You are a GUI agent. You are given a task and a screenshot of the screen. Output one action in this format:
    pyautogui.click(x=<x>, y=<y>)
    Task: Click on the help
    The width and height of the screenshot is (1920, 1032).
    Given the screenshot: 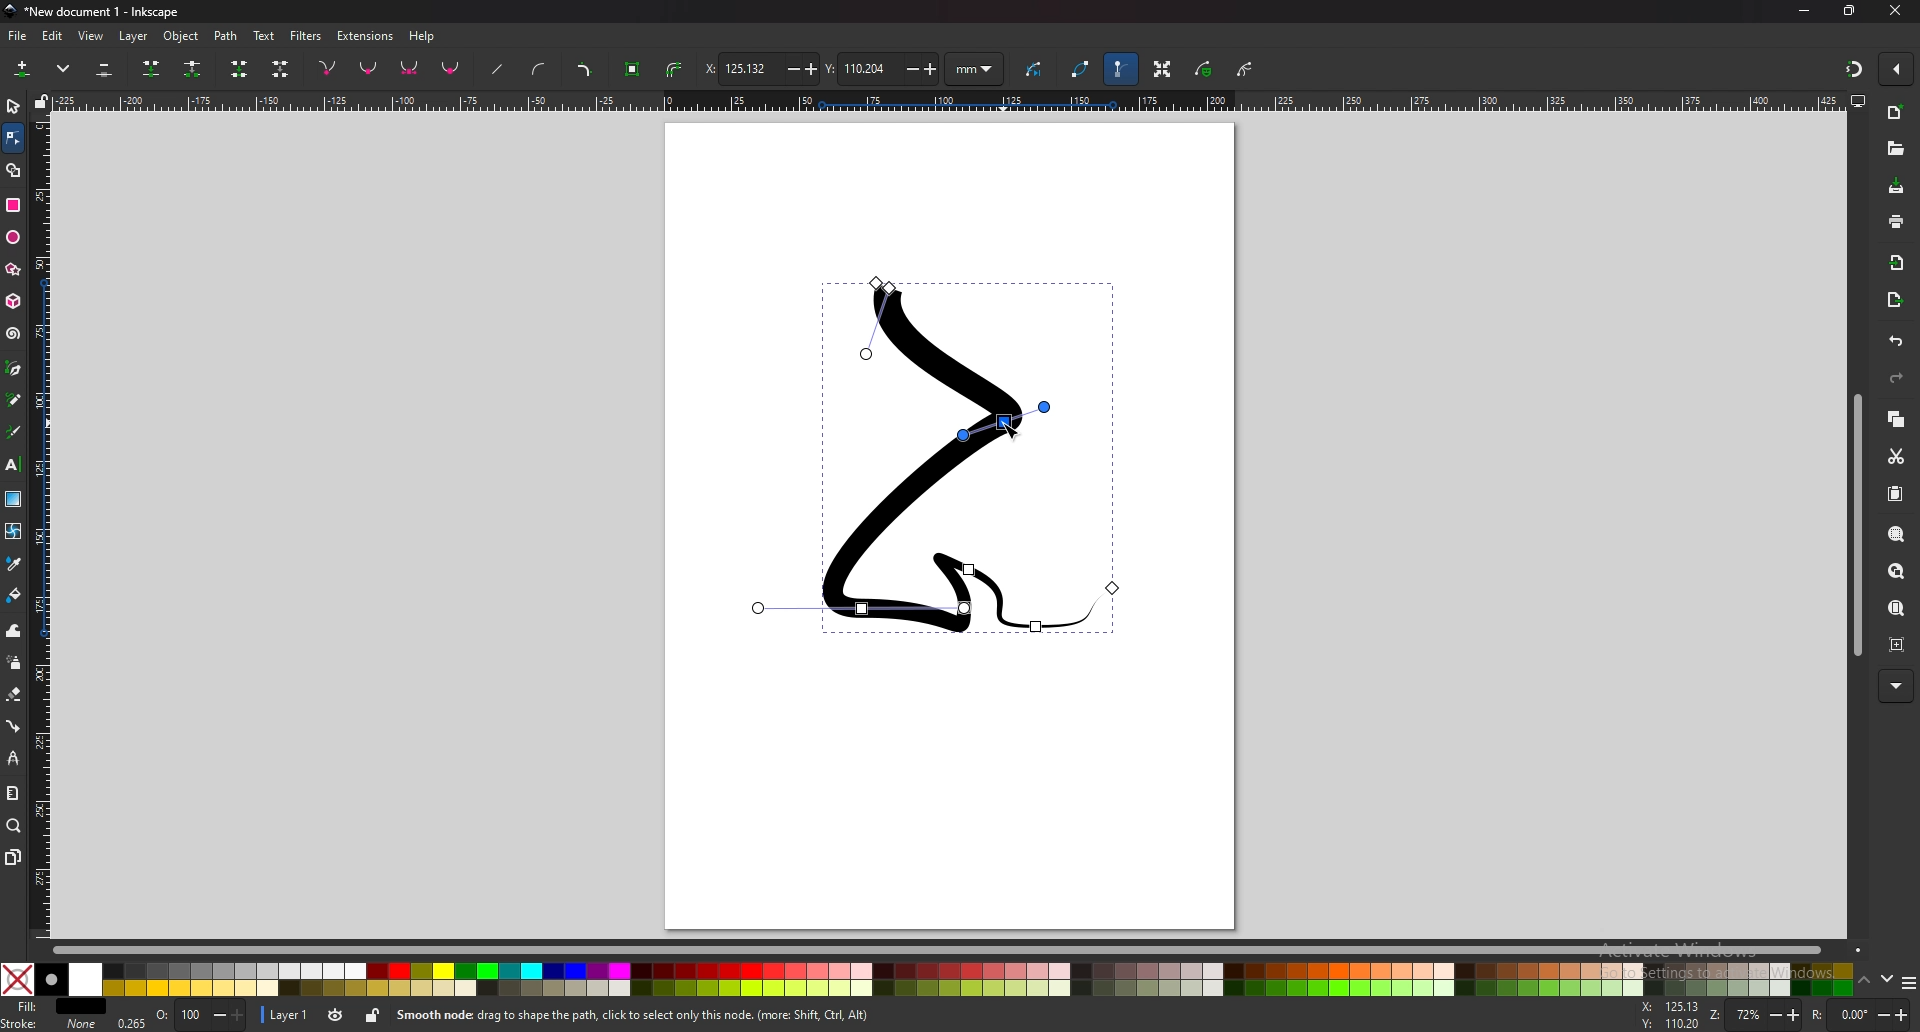 What is the action you would take?
    pyautogui.click(x=424, y=36)
    